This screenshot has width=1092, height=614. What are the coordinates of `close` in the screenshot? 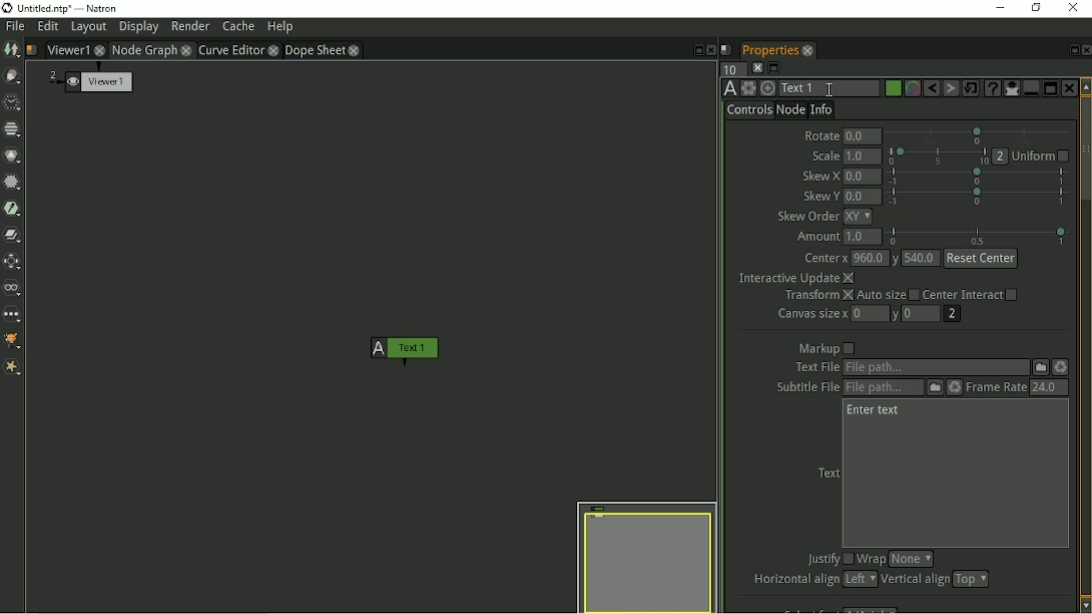 It's located at (809, 50).